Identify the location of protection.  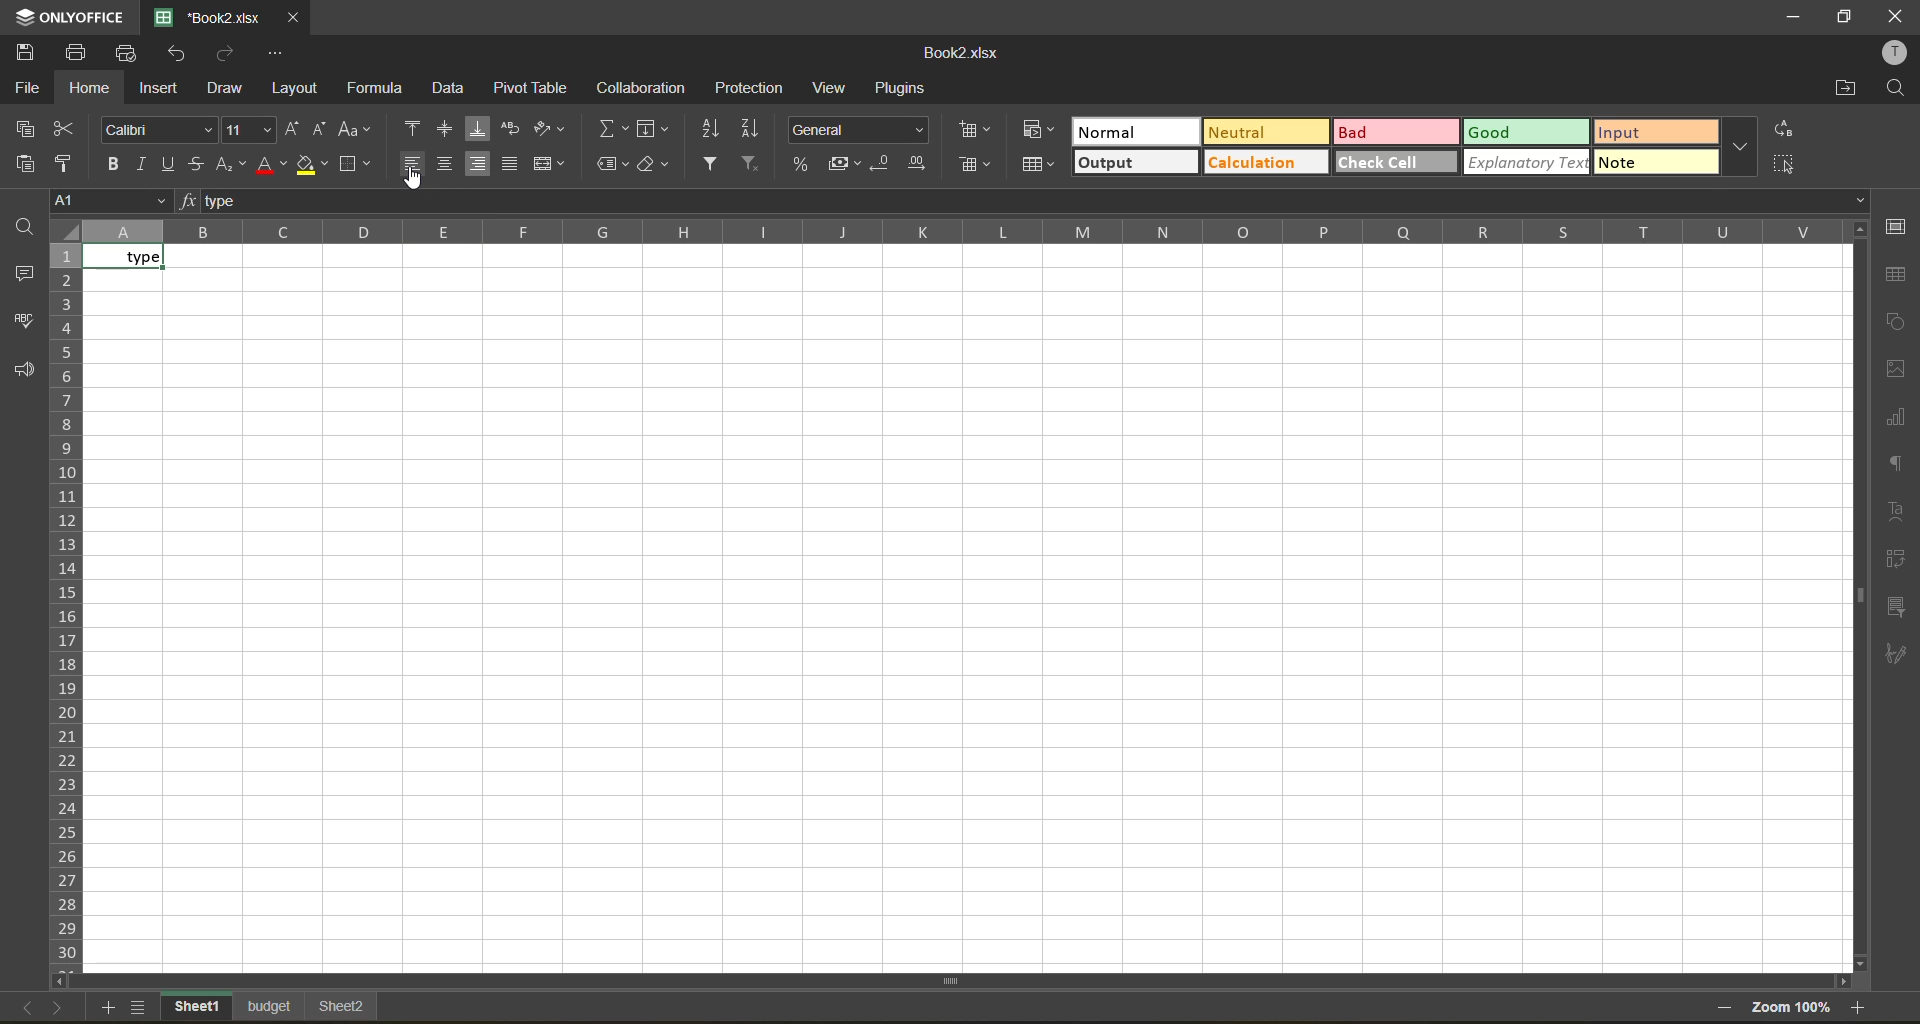
(754, 85).